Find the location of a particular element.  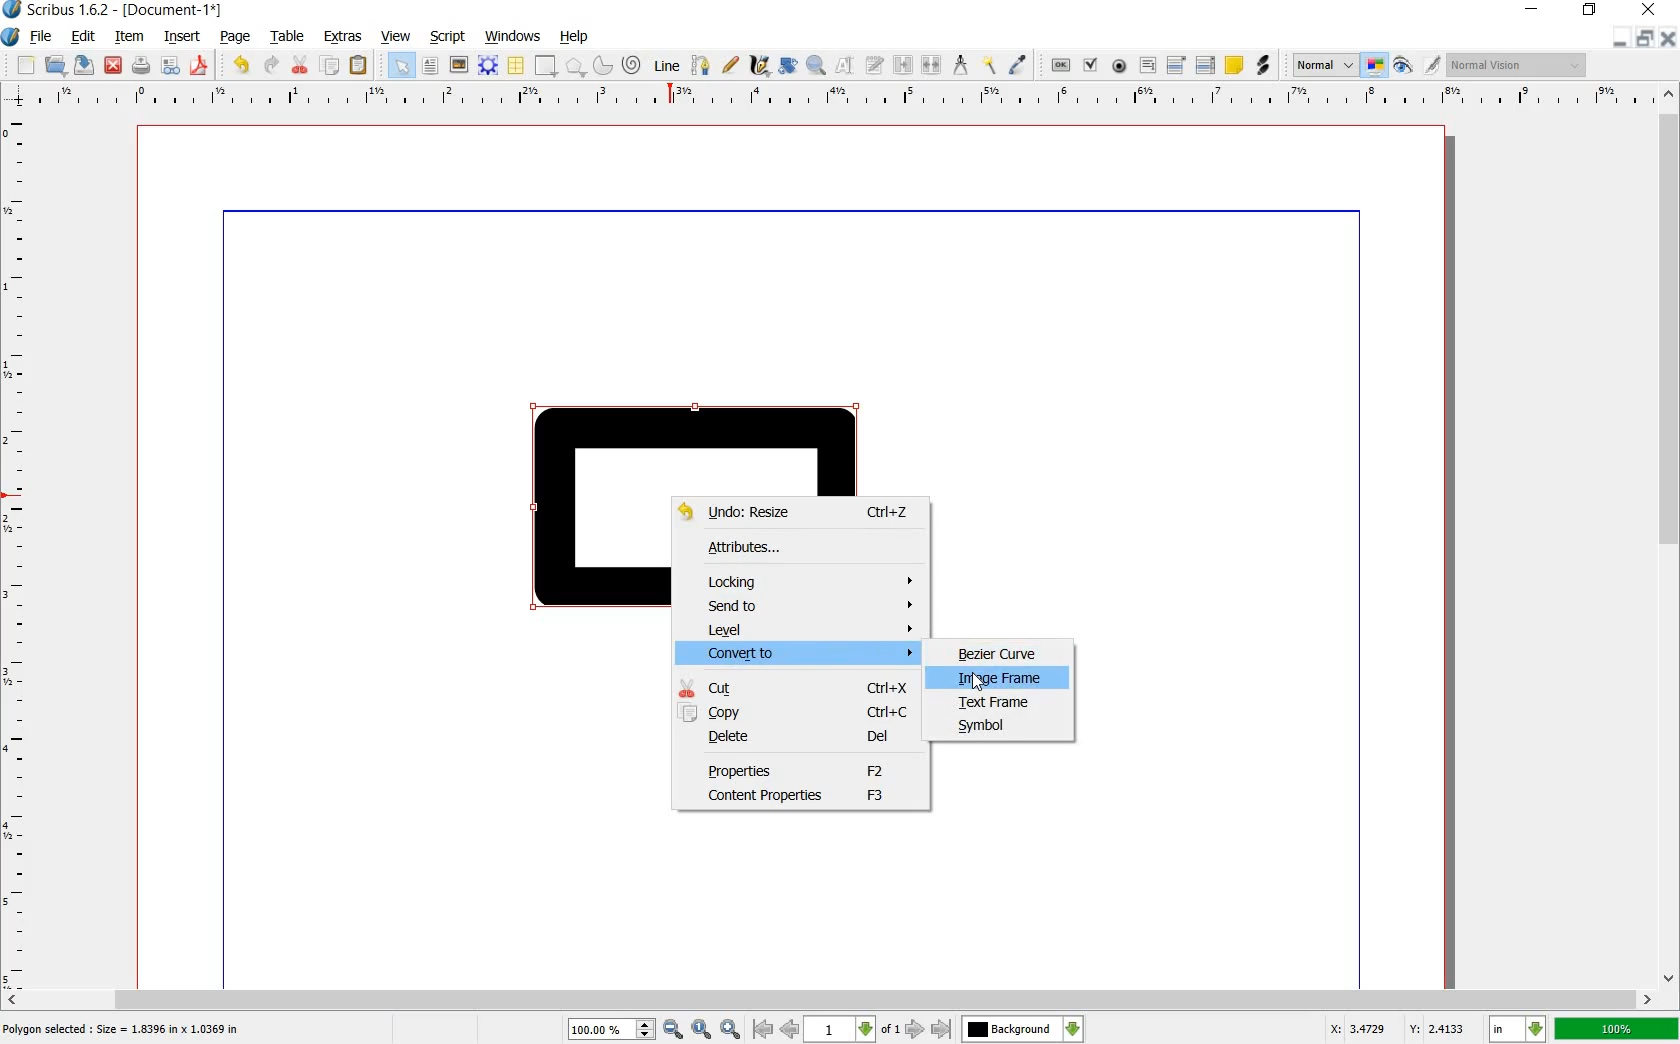

edit is located at coordinates (82, 37).